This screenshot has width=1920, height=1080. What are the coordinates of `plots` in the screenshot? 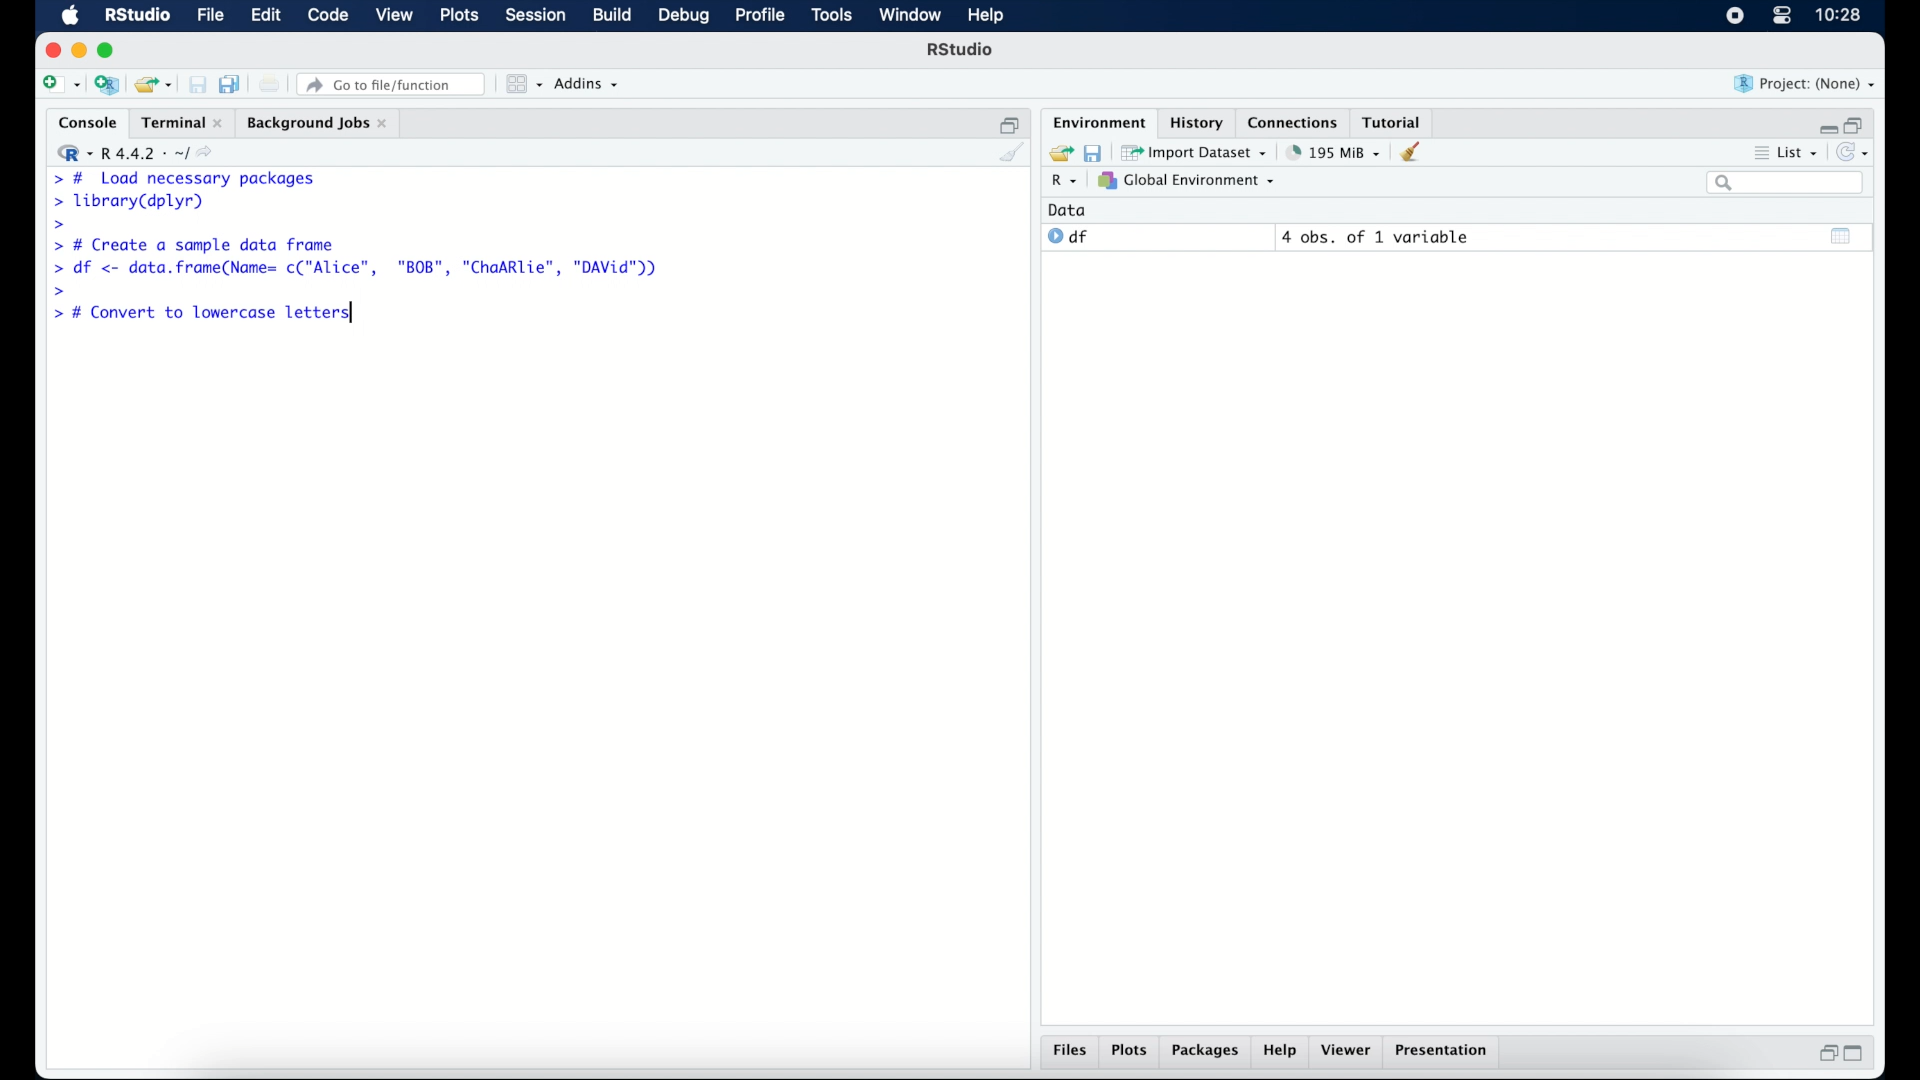 It's located at (462, 17).